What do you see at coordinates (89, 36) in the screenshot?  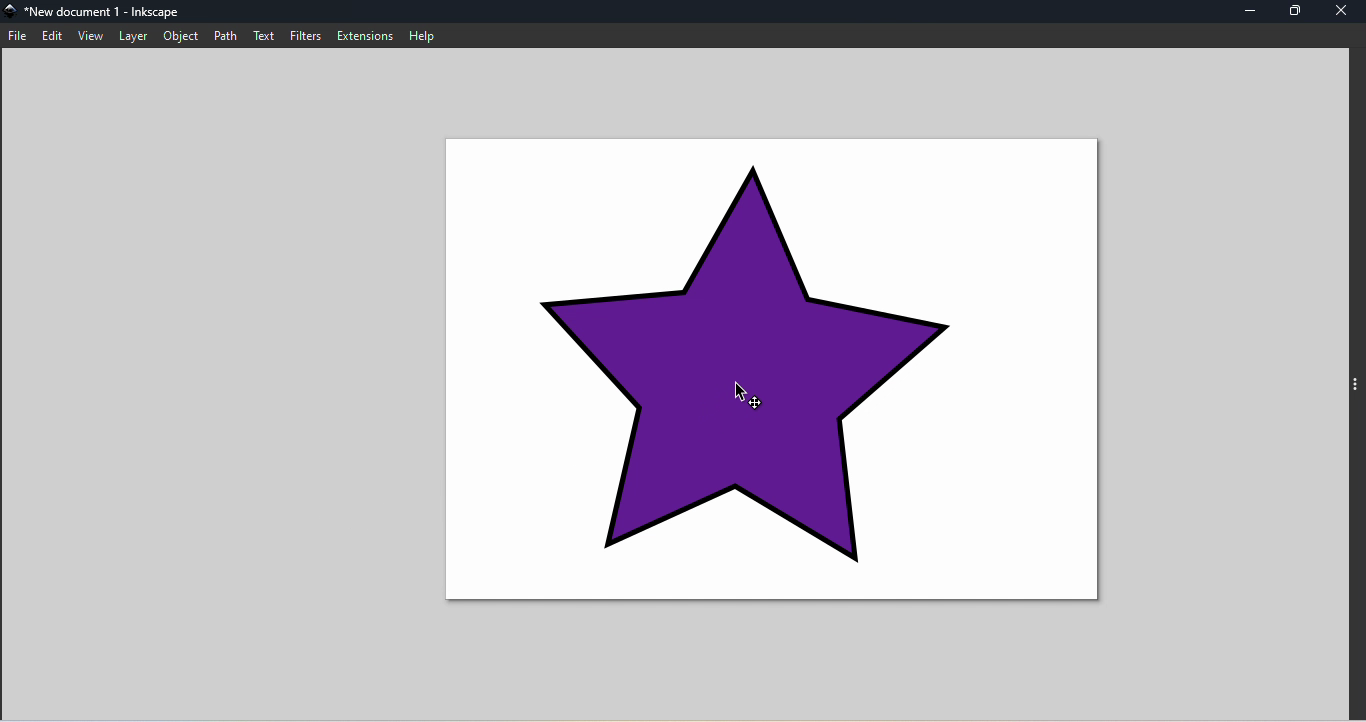 I see `View` at bounding box center [89, 36].